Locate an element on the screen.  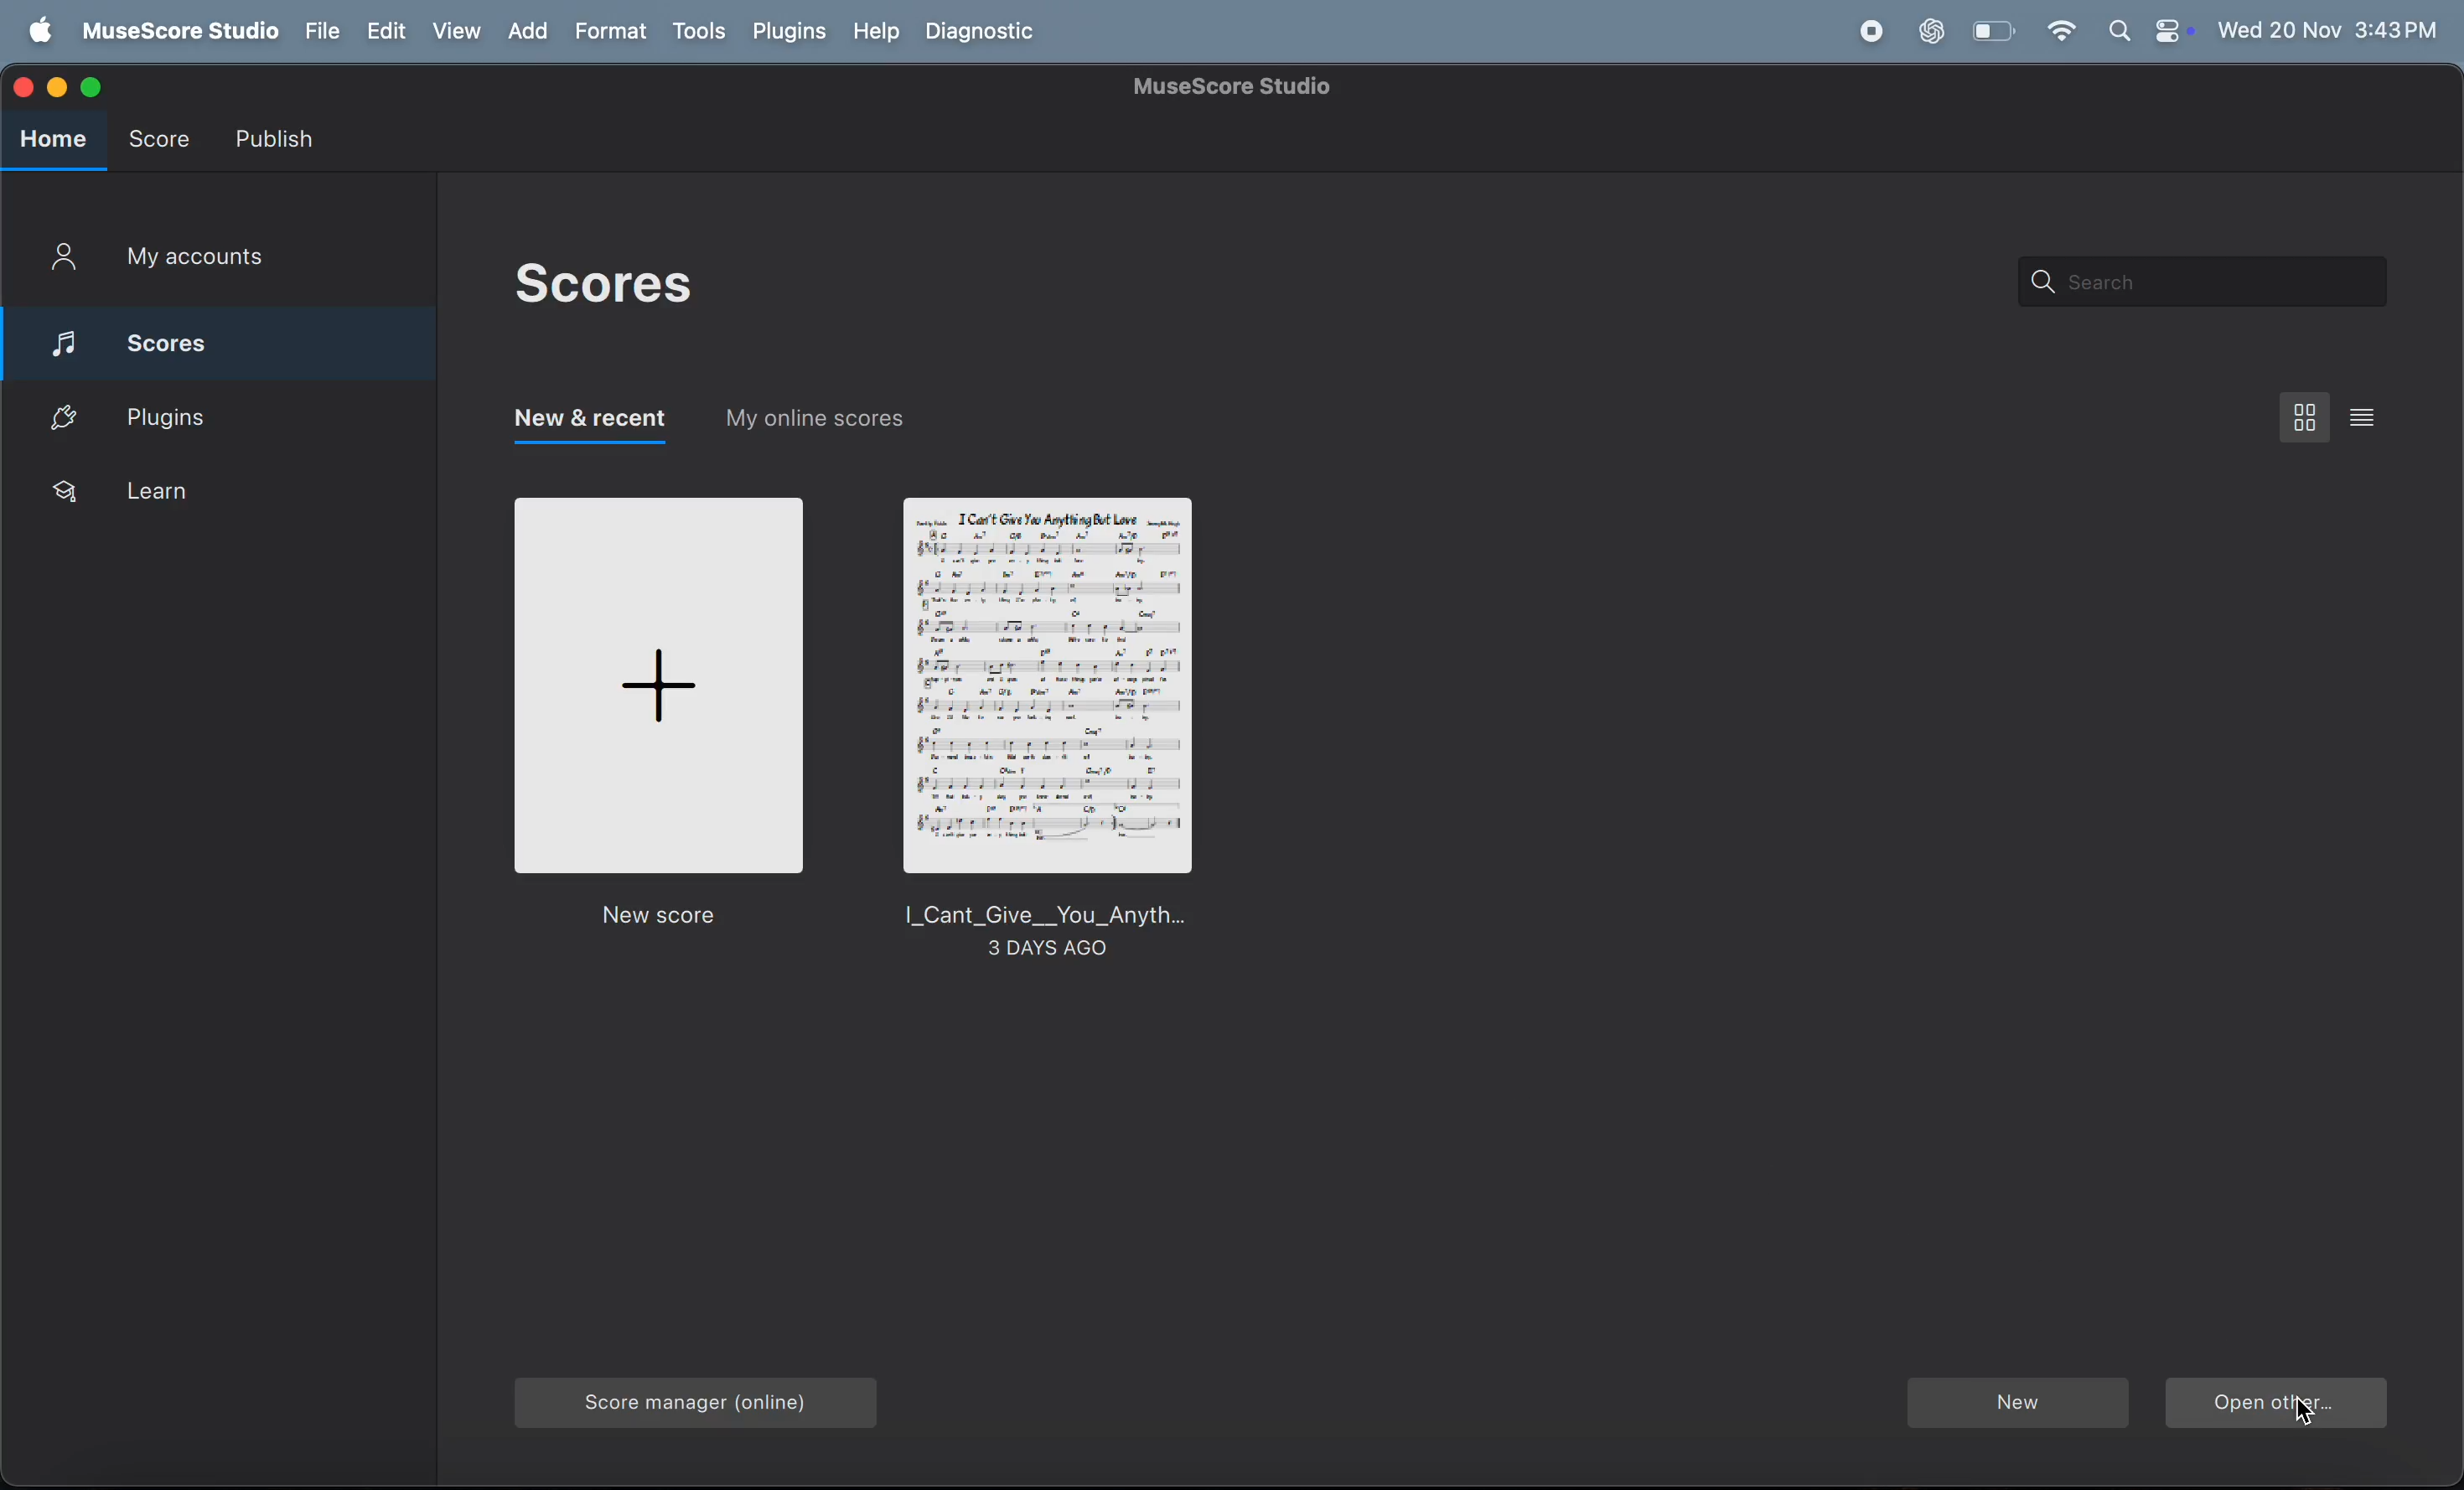
open another is located at coordinates (2278, 1404).